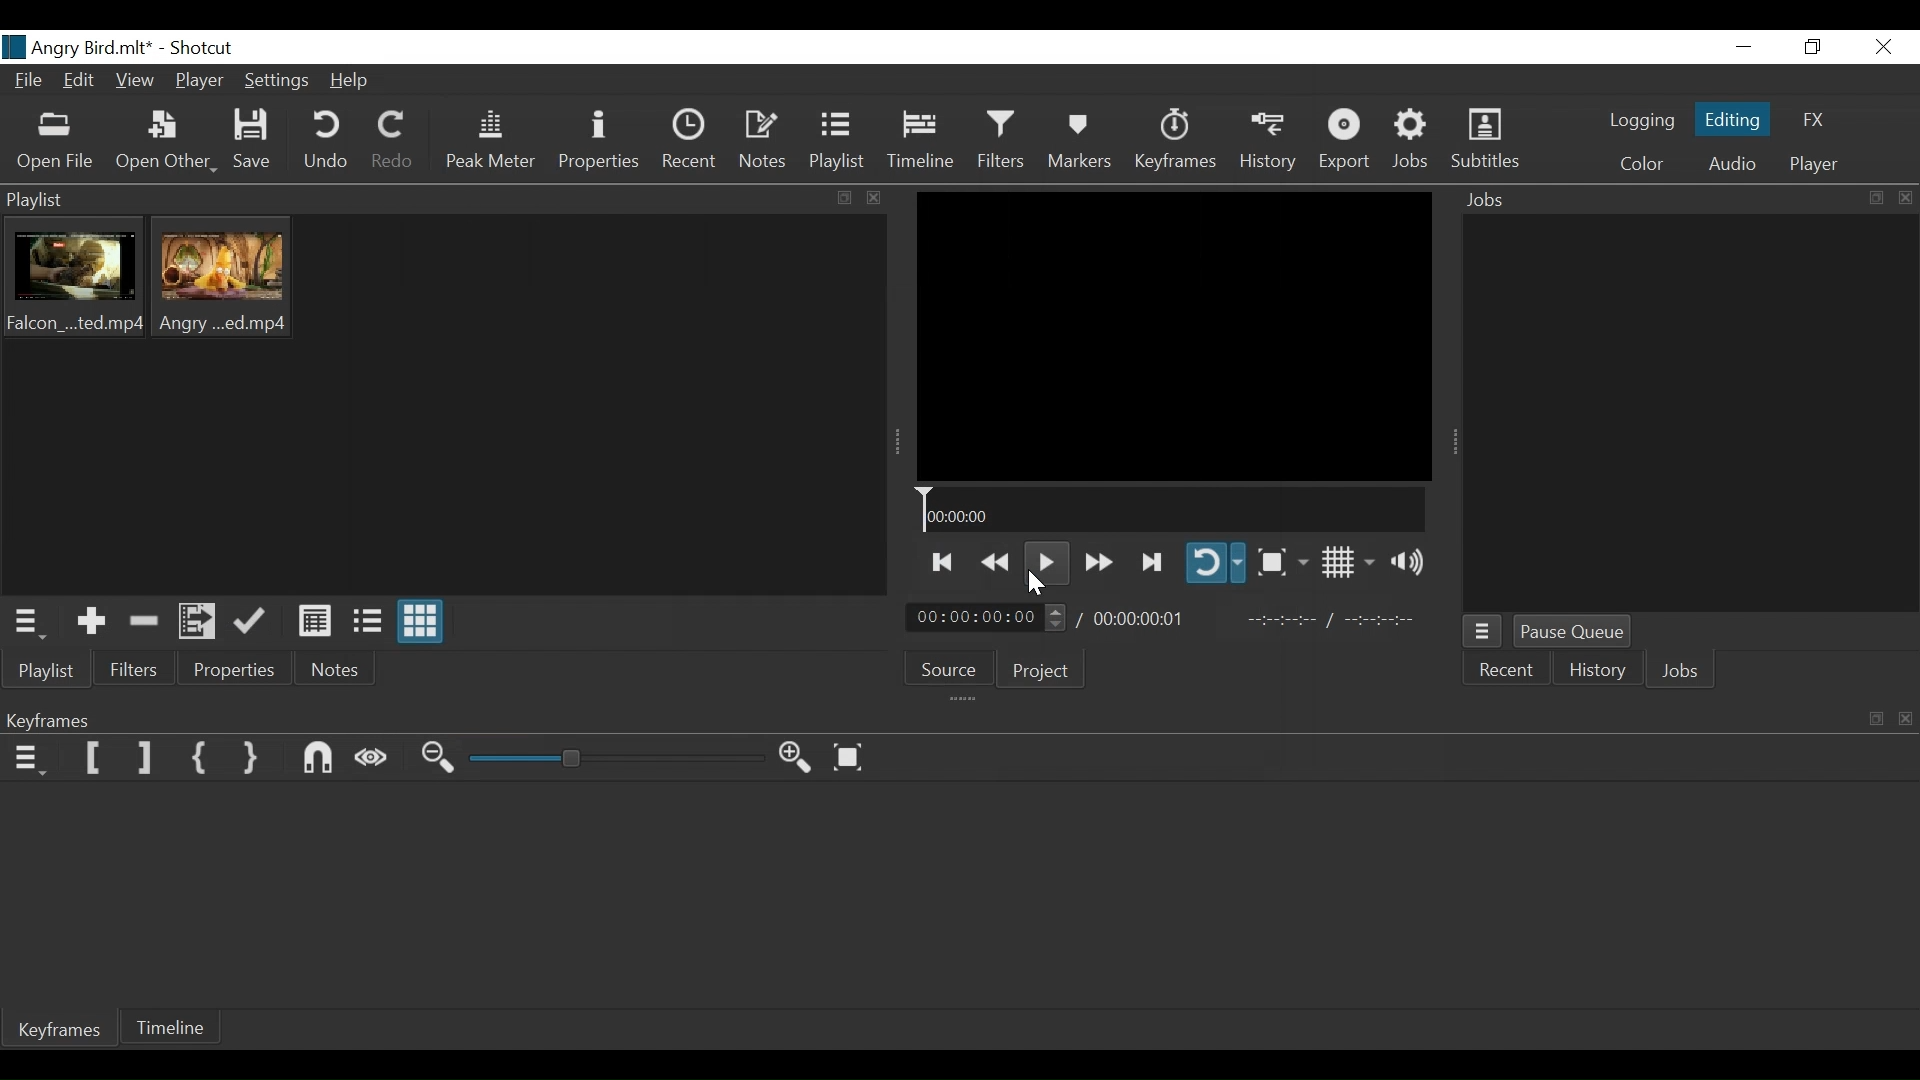 Image resolution: width=1920 pixels, height=1080 pixels. What do you see at coordinates (253, 760) in the screenshot?
I see `Set Second Simple Keyframe` at bounding box center [253, 760].